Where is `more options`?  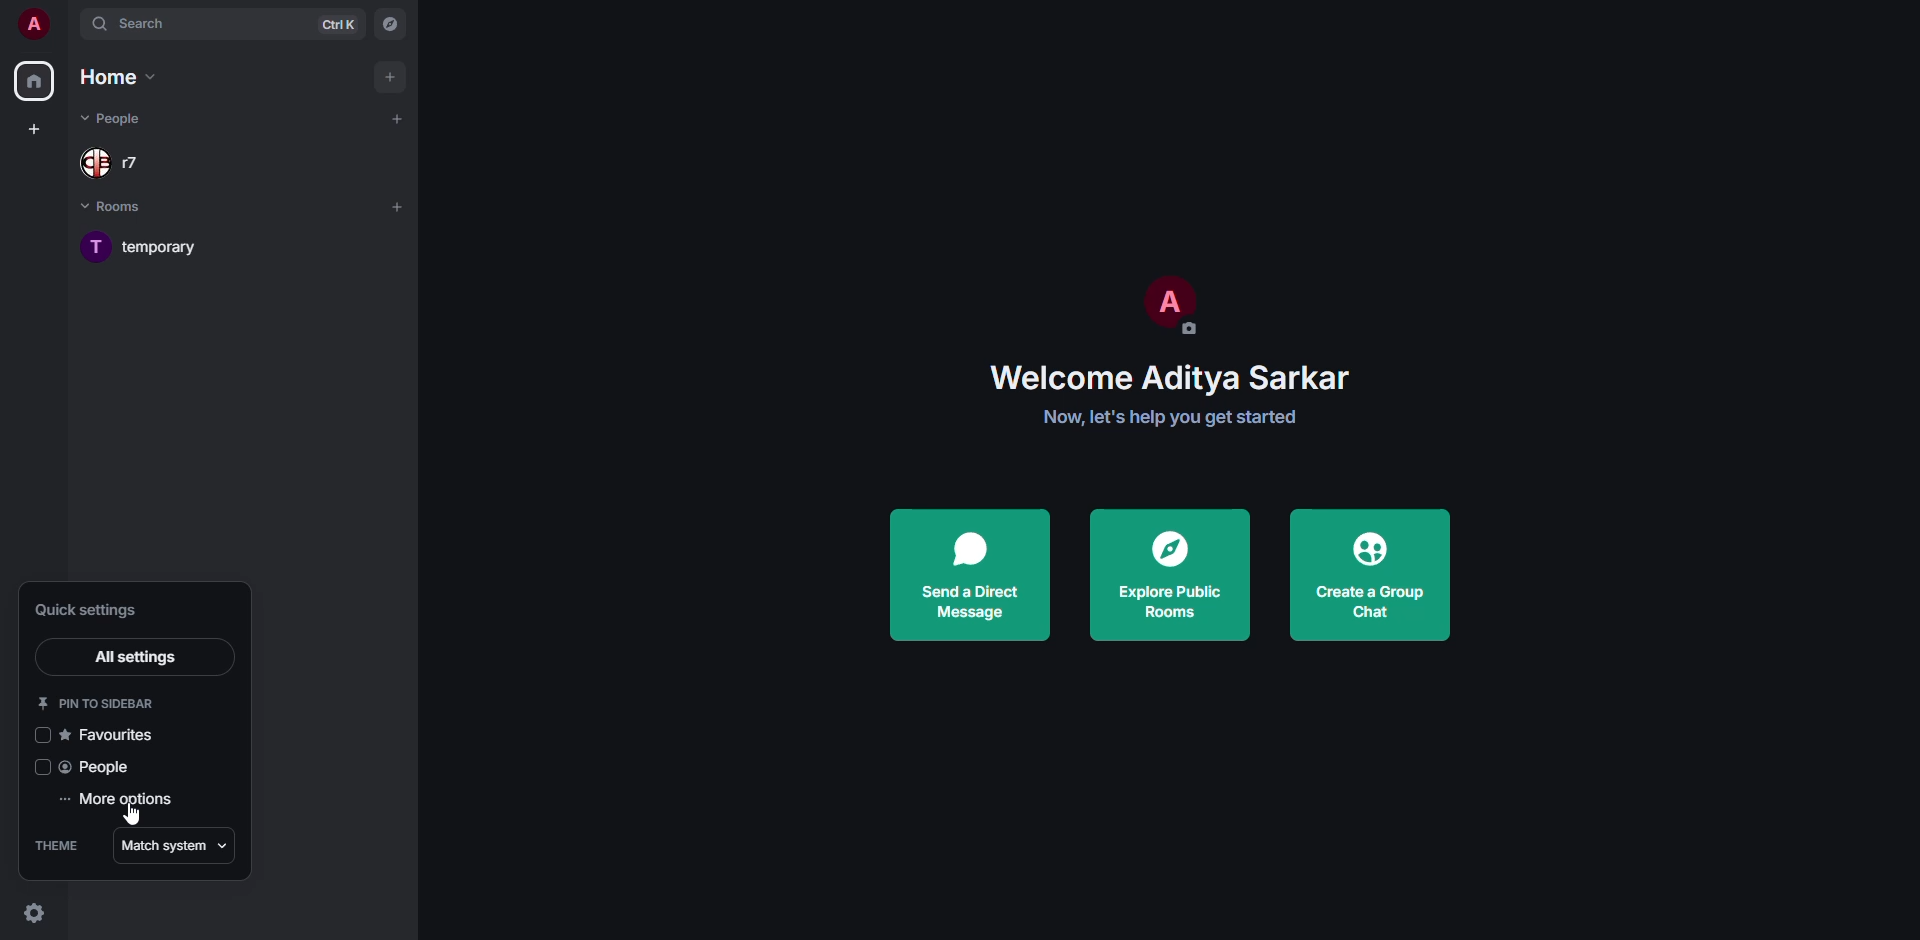
more options is located at coordinates (114, 799).